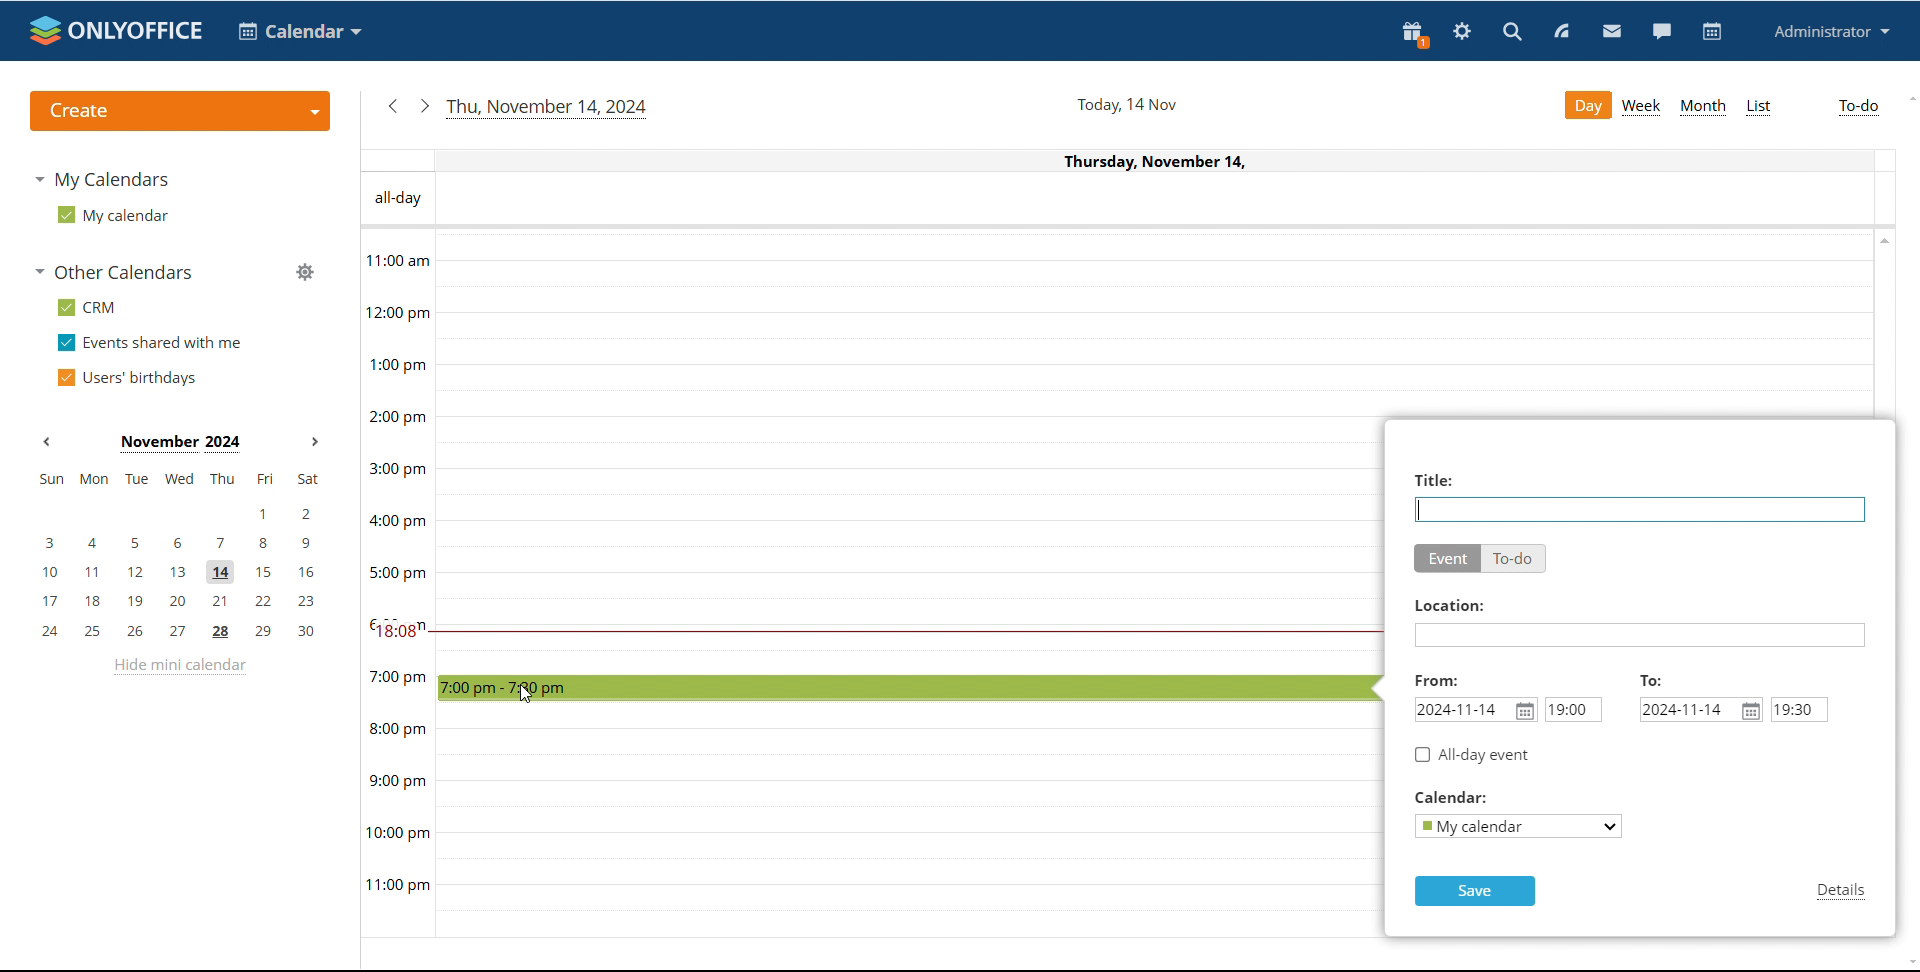 The height and width of the screenshot is (972, 1920). What do you see at coordinates (1436, 479) in the screenshot?
I see `Title` at bounding box center [1436, 479].